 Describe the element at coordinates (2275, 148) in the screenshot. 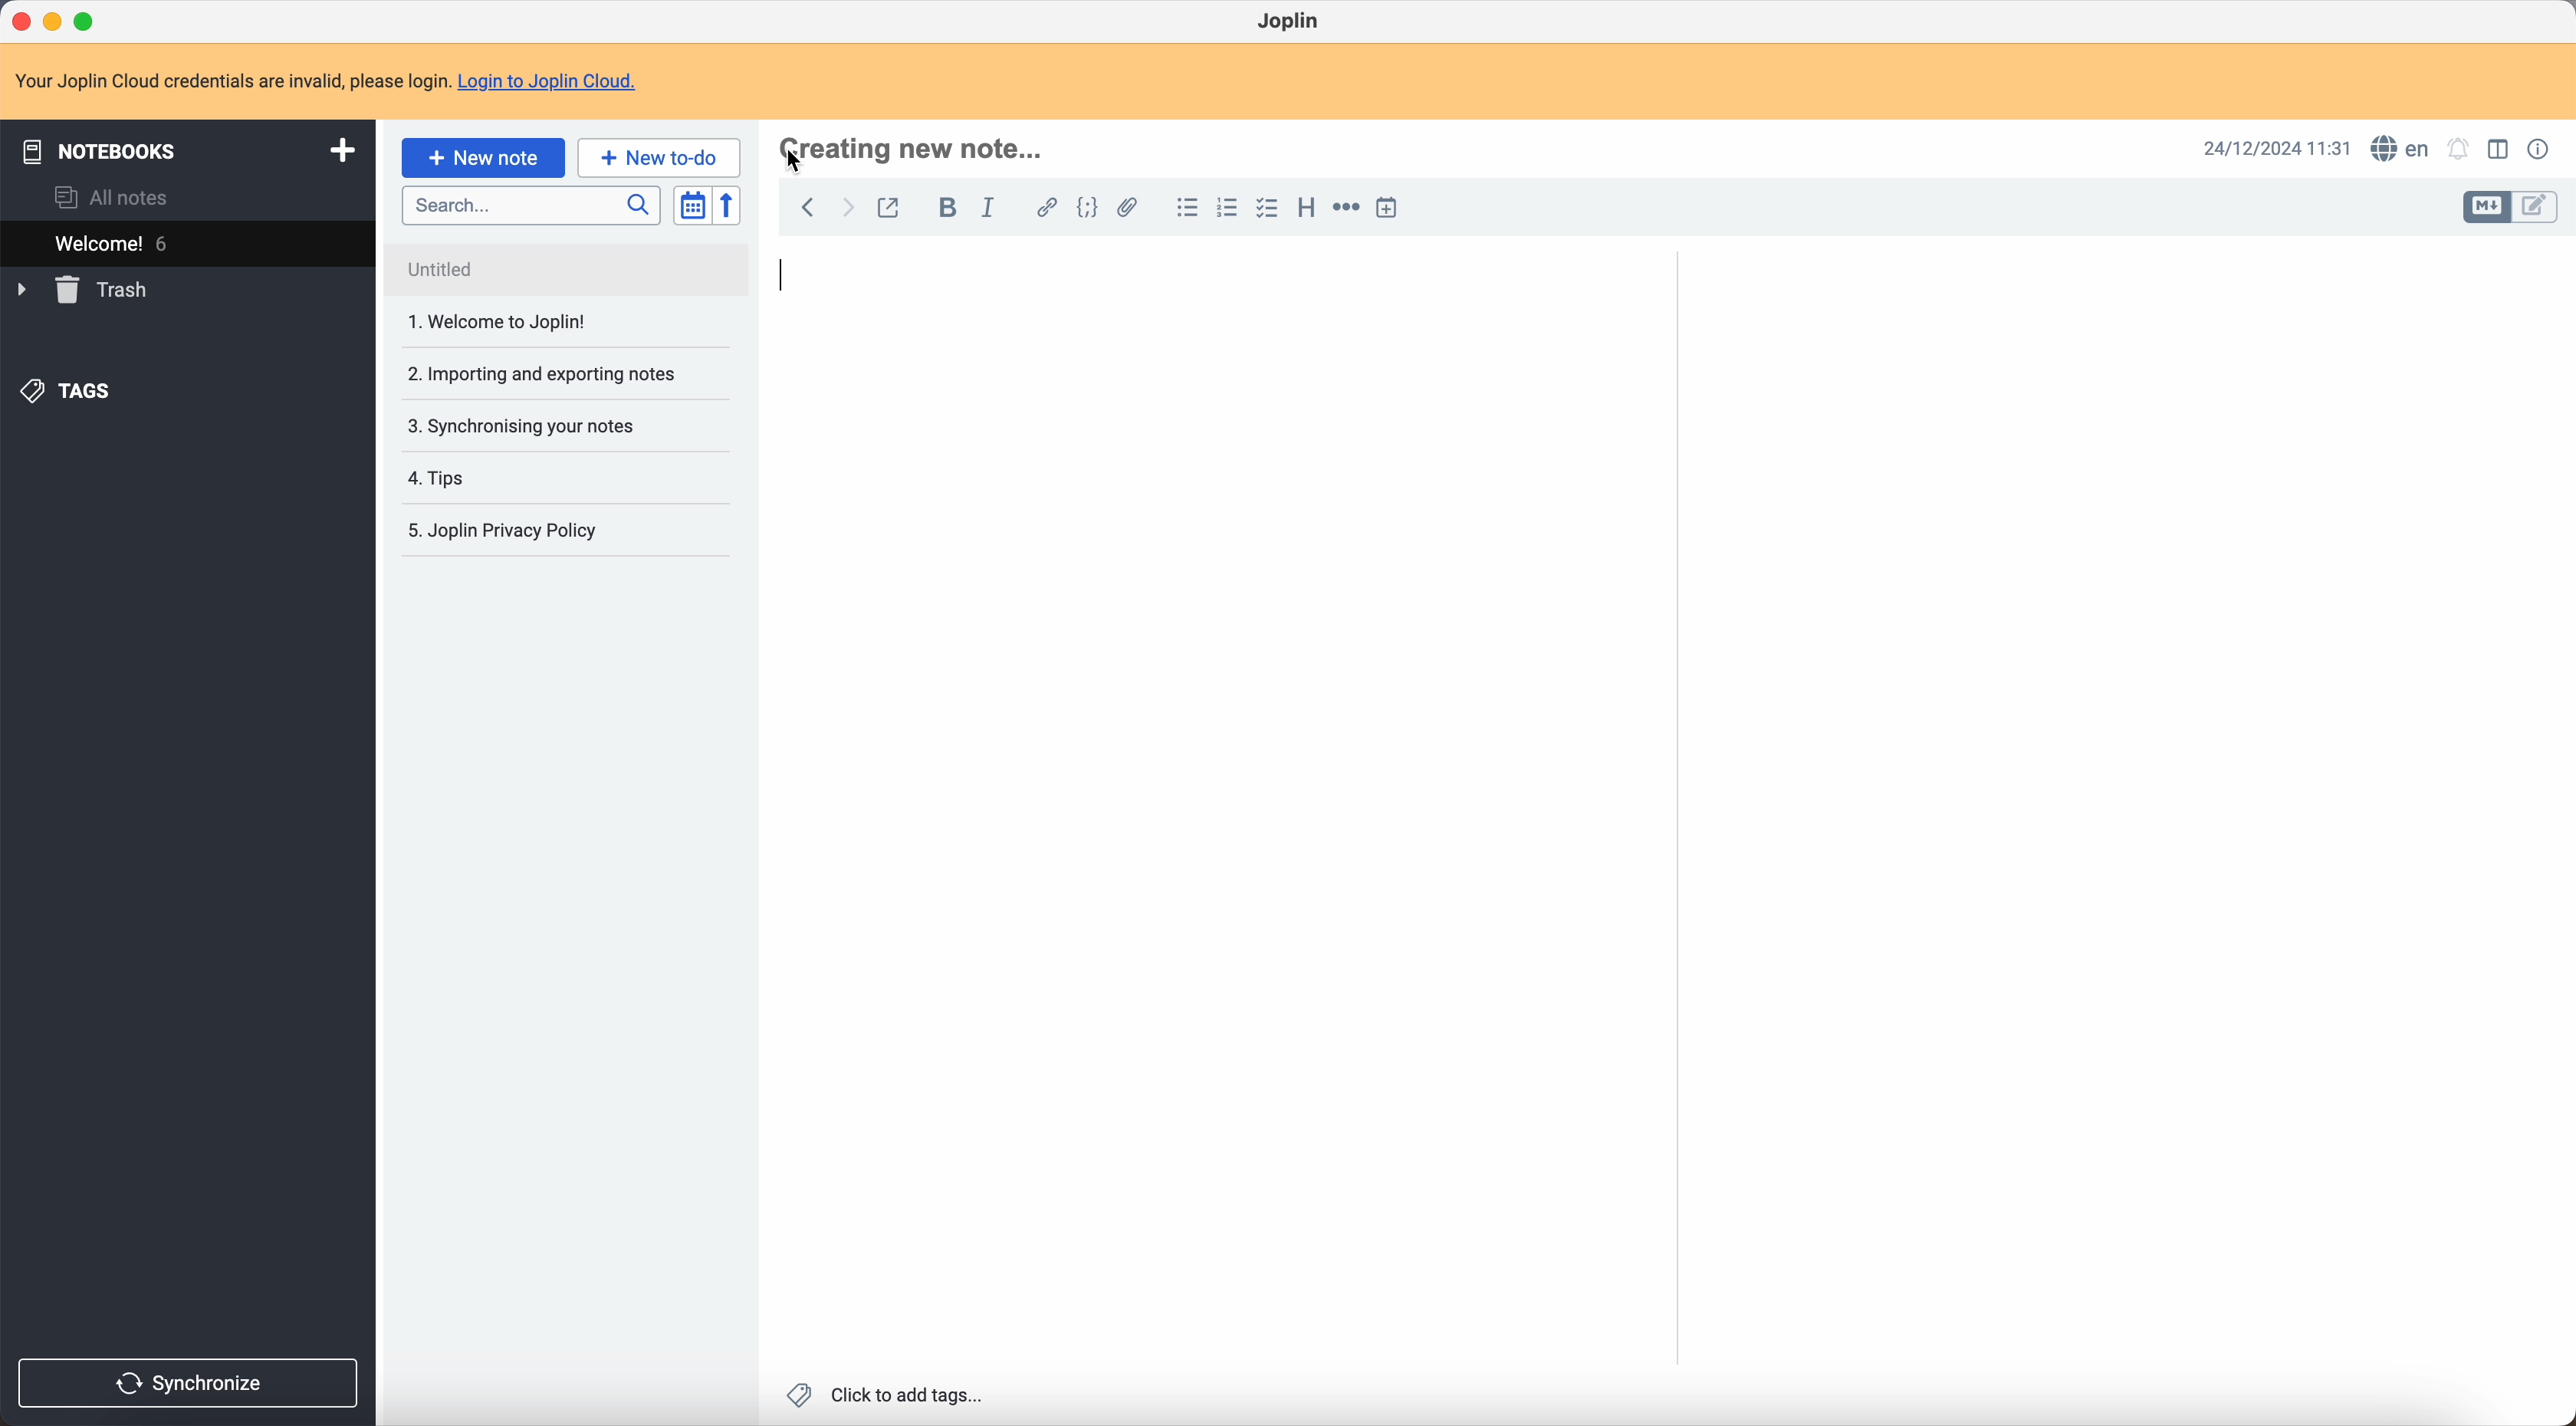

I see `date and hour` at that location.